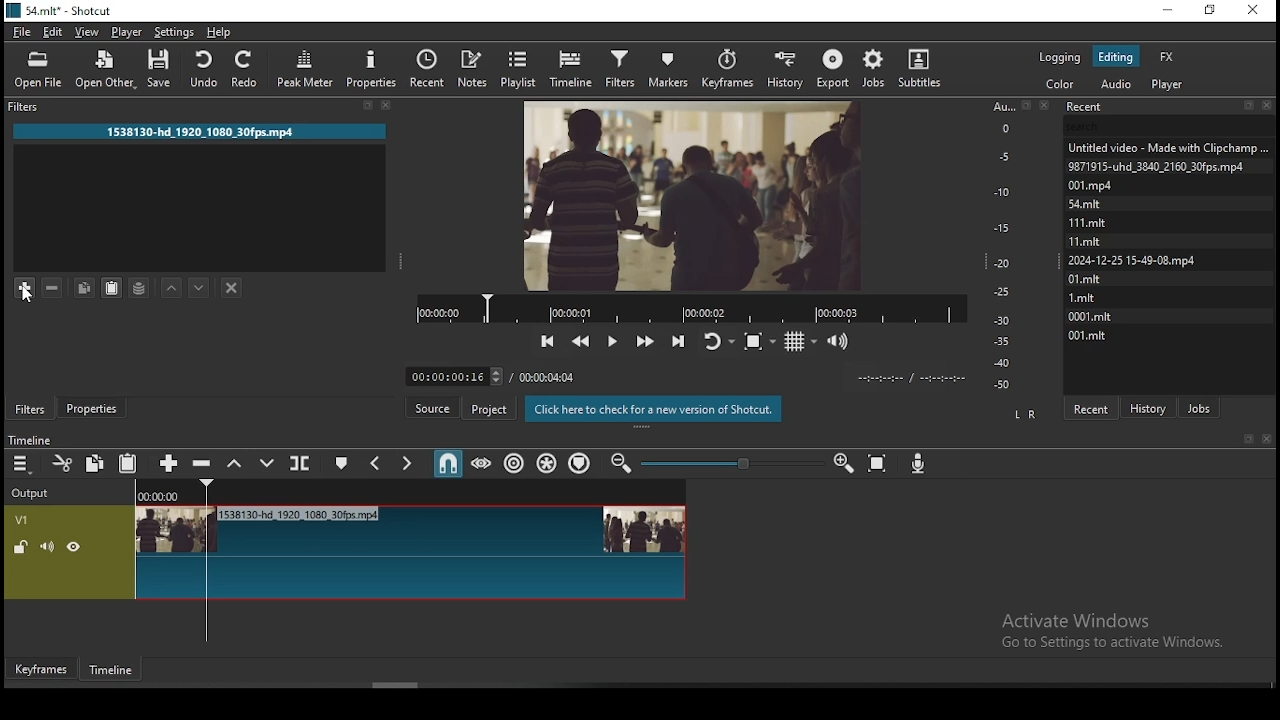 The width and height of the screenshot is (1280, 720). What do you see at coordinates (843, 466) in the screenshot?
I see `zoom timeline out` at bounding box center [843, 466].